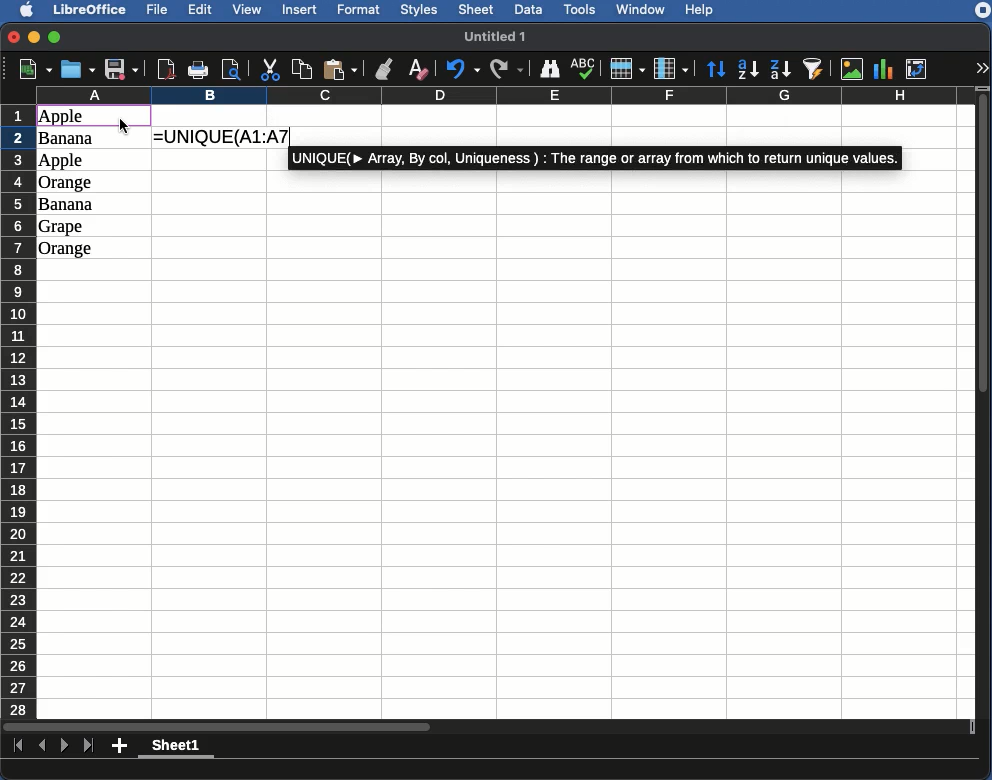 This screenshot has width=992, height=780. Describe the element at coordinates (43, 747) in the screenshot. I see `Previous sheet` at that location.